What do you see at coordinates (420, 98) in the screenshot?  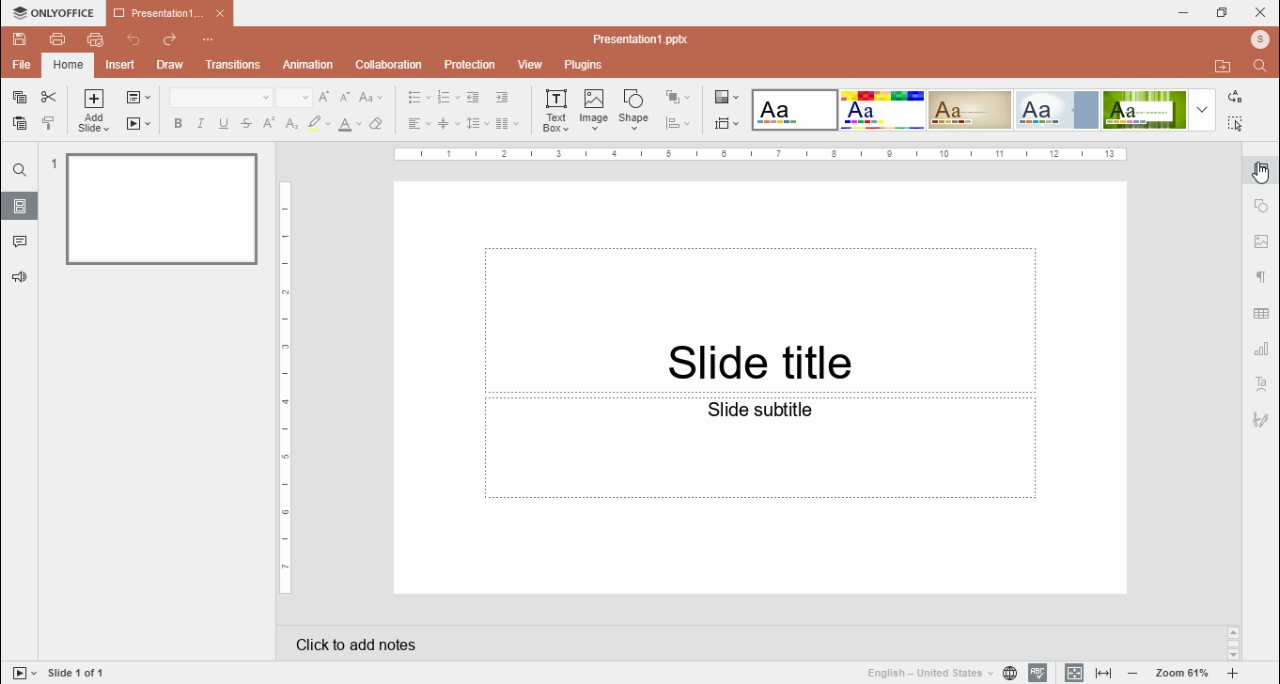 I see `bullets` at bounding box center [420, 98].